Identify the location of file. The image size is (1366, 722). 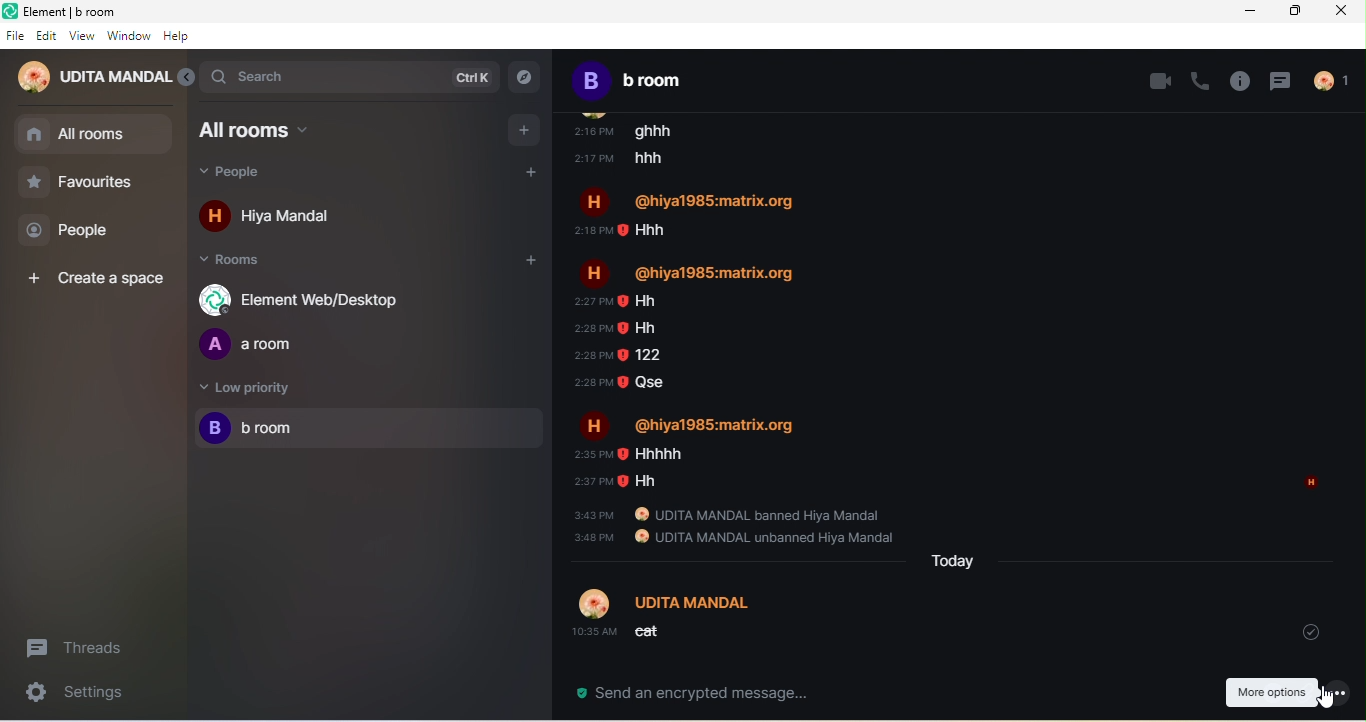
(14, 35).